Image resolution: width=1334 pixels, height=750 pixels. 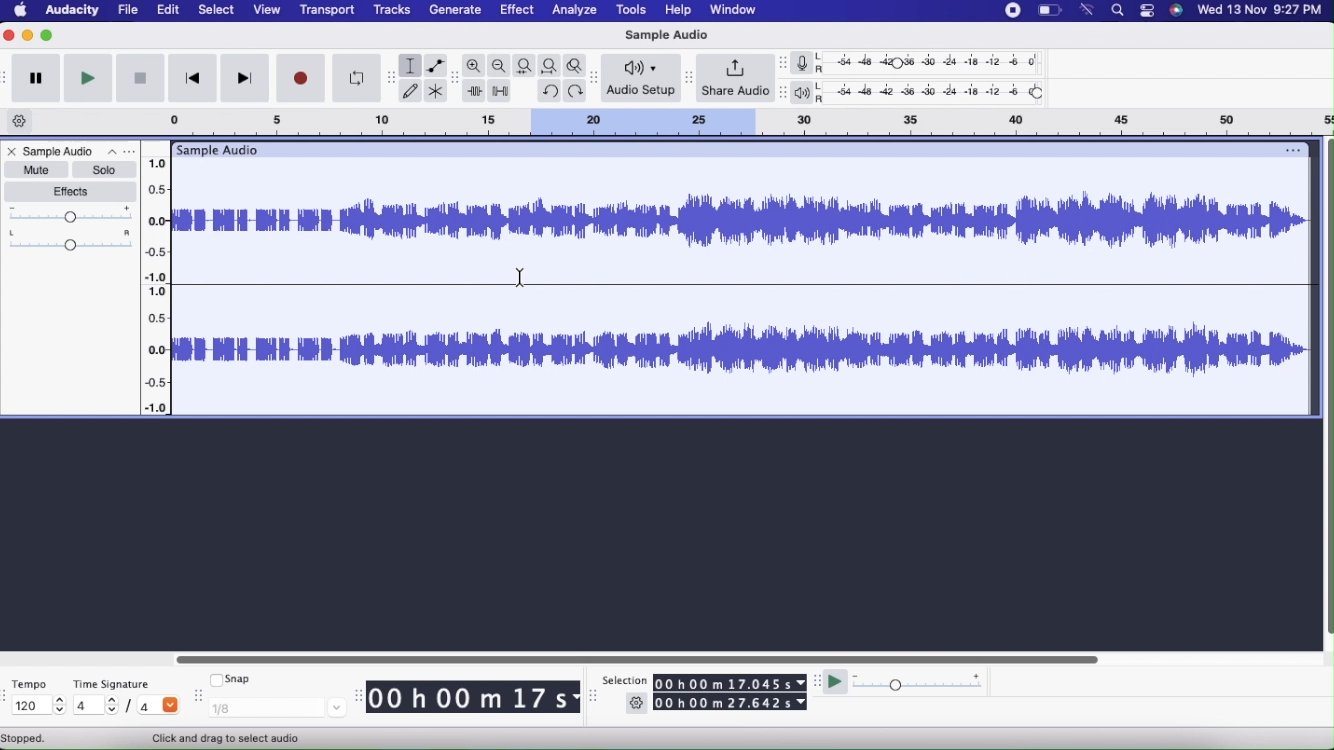 I want to click on Selection Tool, so click(x=233, y=738).